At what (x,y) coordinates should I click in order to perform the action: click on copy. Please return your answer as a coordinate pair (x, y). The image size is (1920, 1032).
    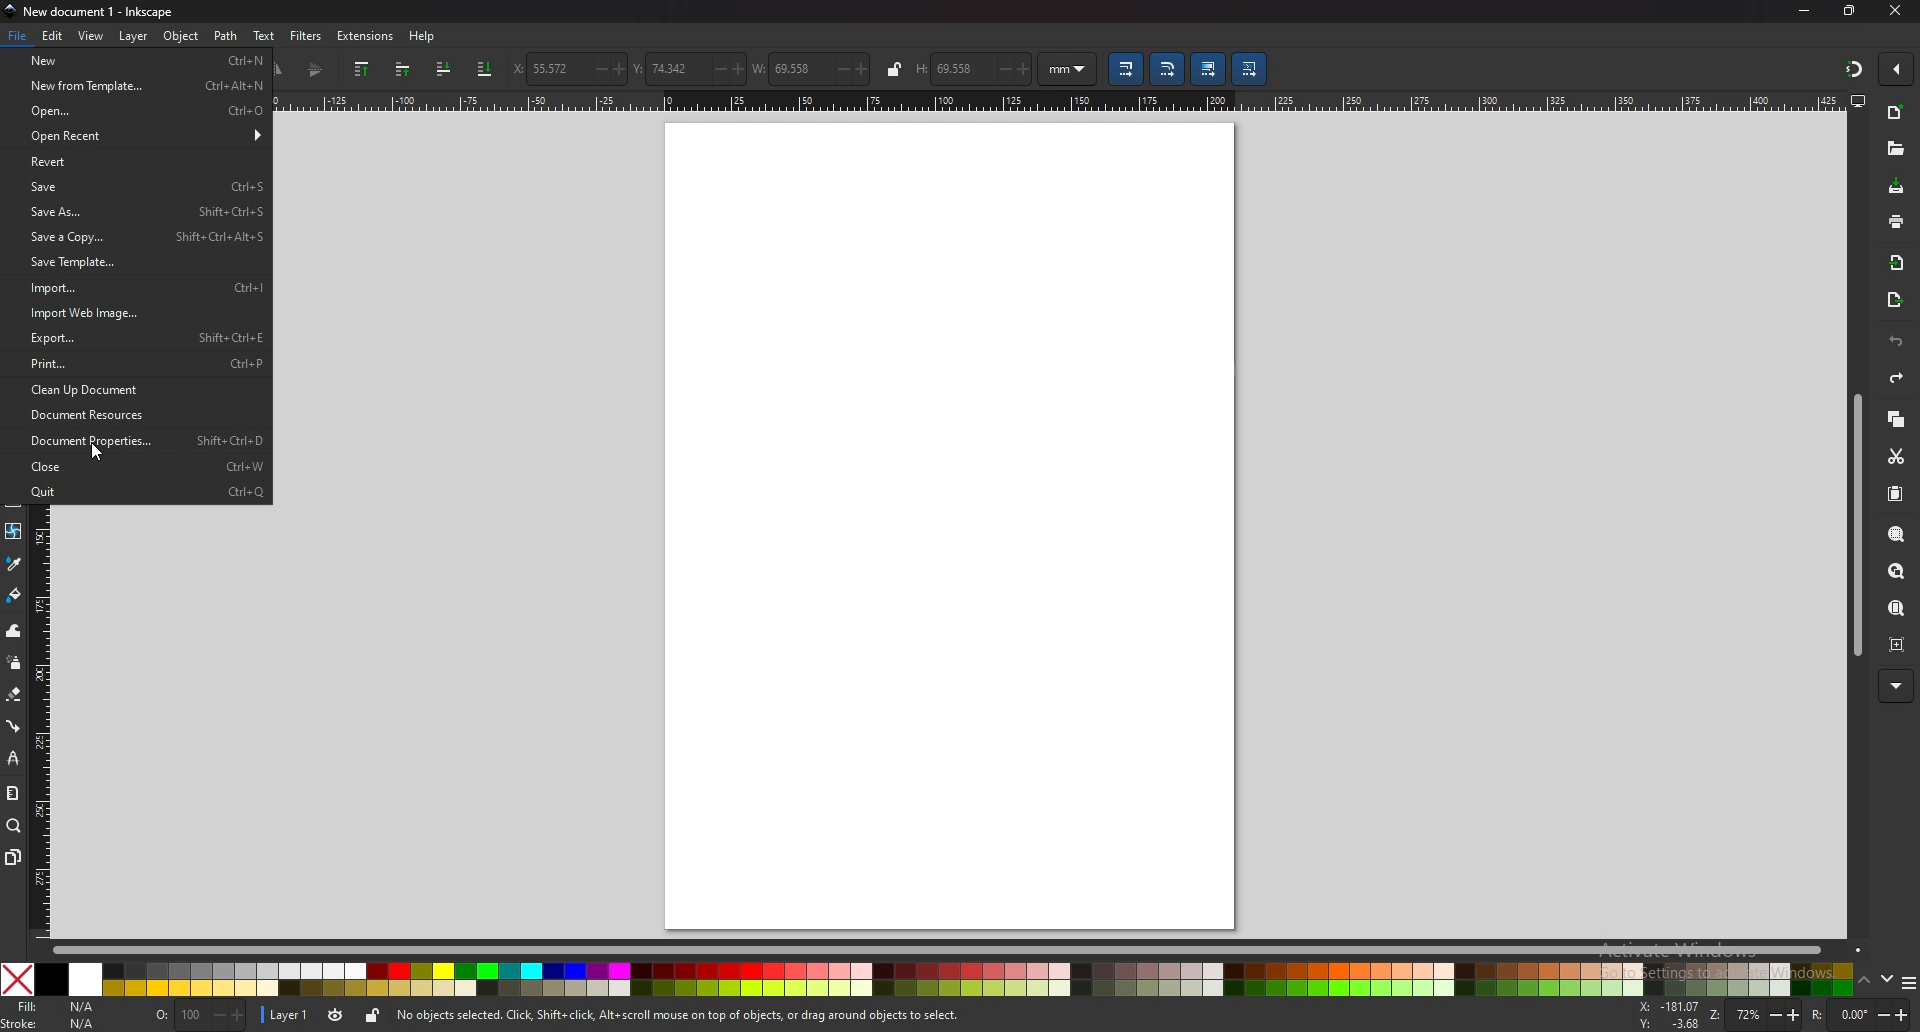
    Looking at the image, I should click on (1897, 419).